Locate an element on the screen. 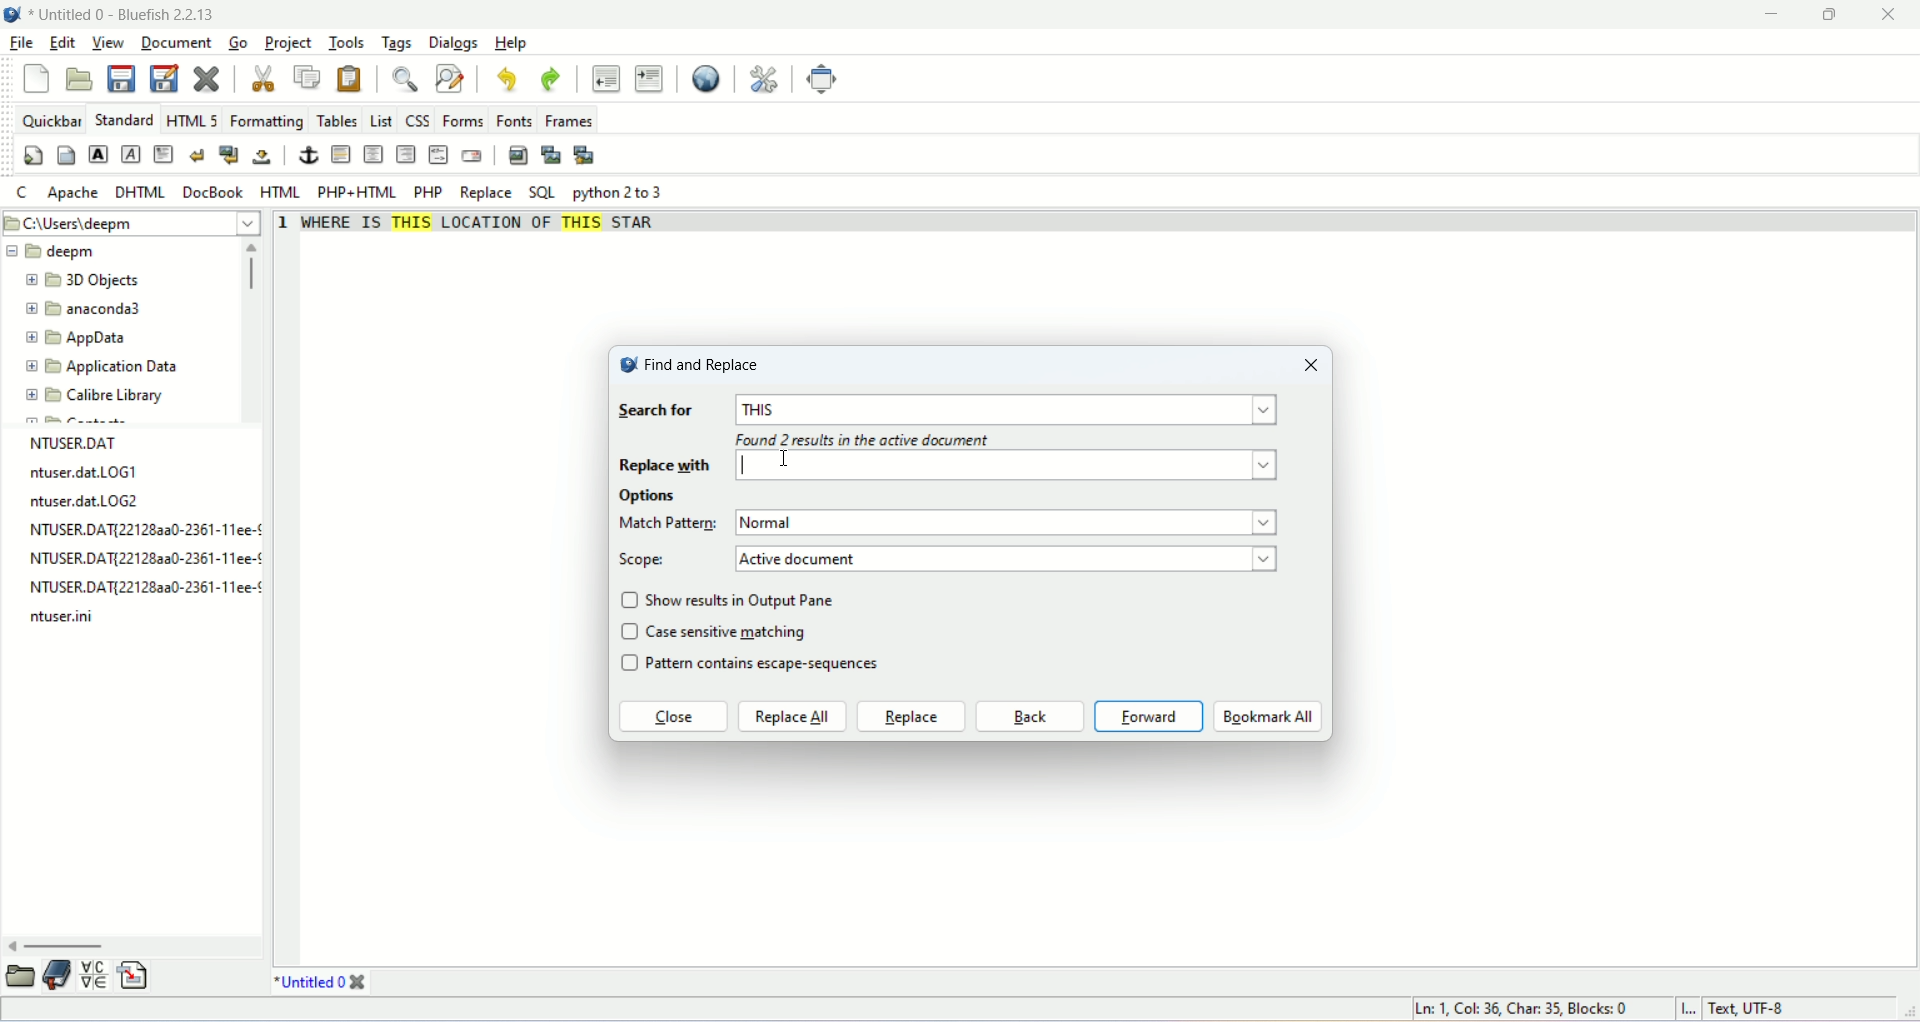  checkbox is located at coordinates (629, 634).